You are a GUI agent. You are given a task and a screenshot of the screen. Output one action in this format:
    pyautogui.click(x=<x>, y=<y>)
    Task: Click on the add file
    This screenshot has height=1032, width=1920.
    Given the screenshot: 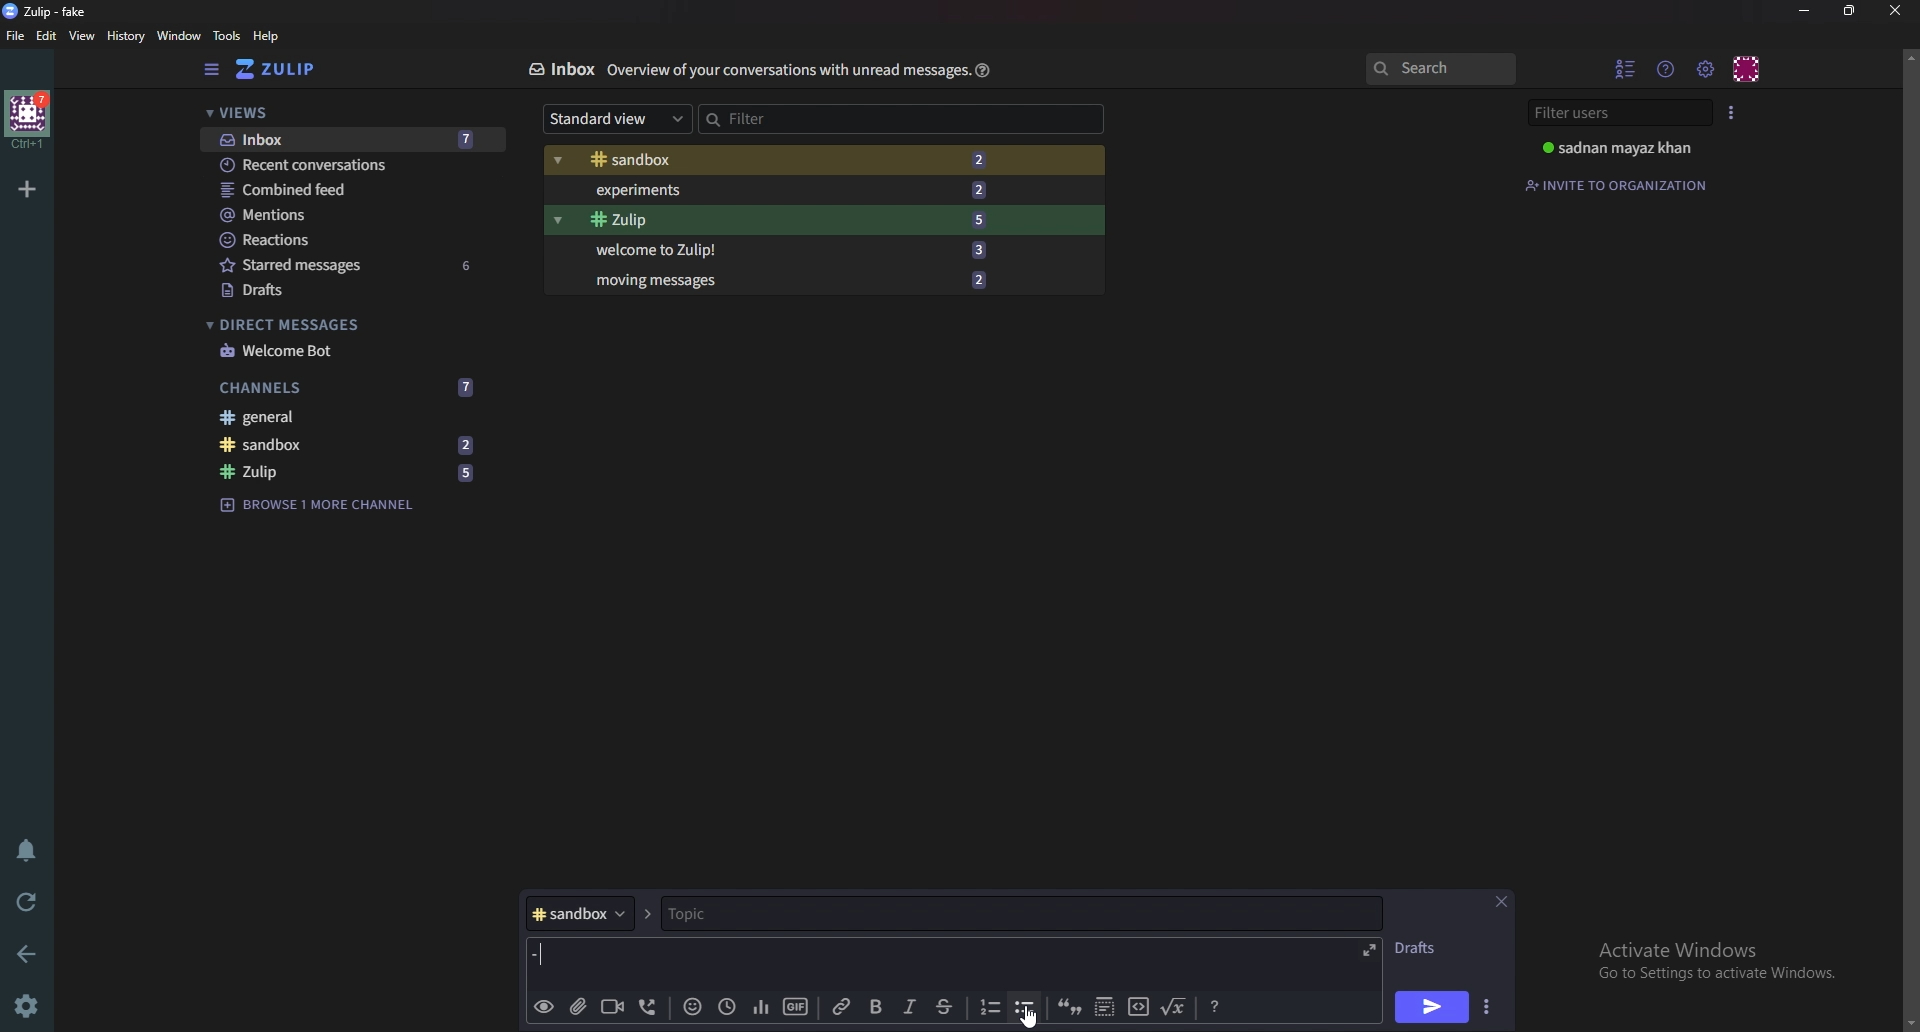 What is the action you would take?
    pyautogui.click(x=575, y=1006)
    